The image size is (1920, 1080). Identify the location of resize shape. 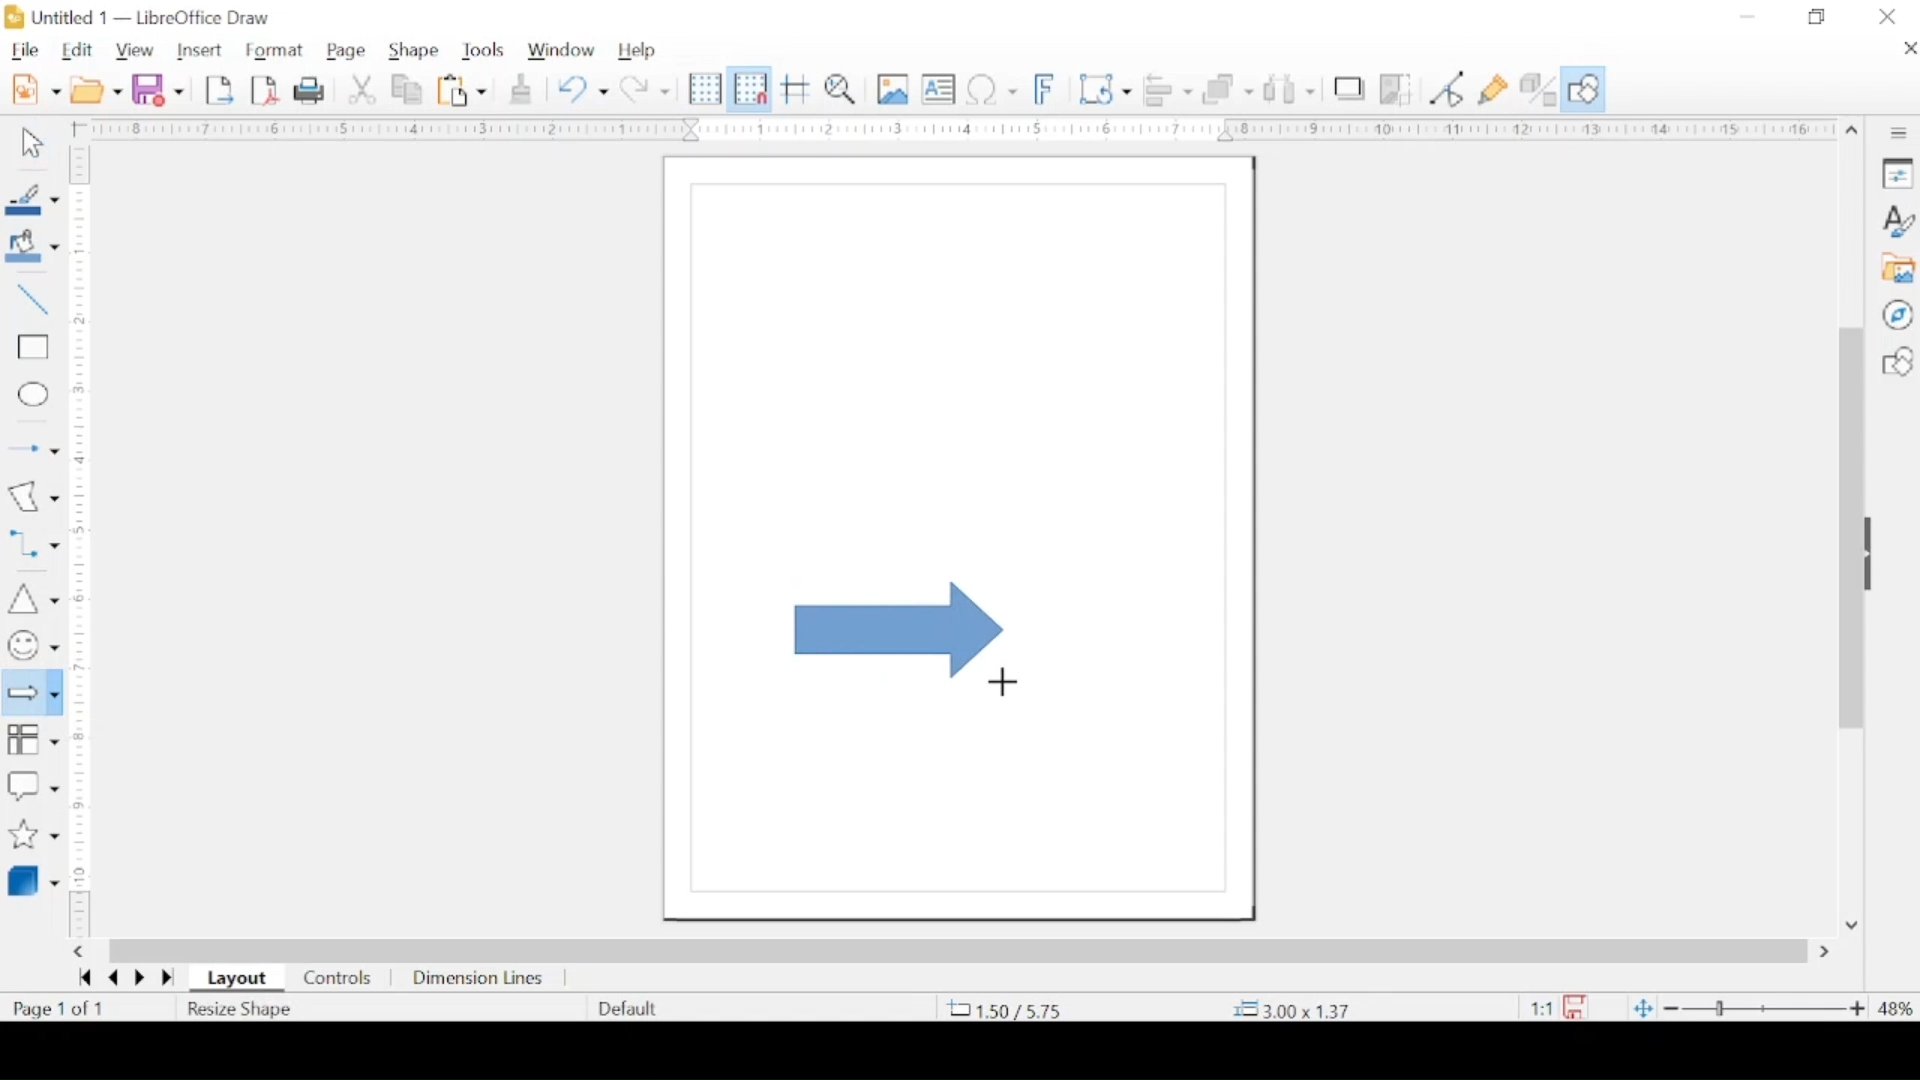
(243, 1011).